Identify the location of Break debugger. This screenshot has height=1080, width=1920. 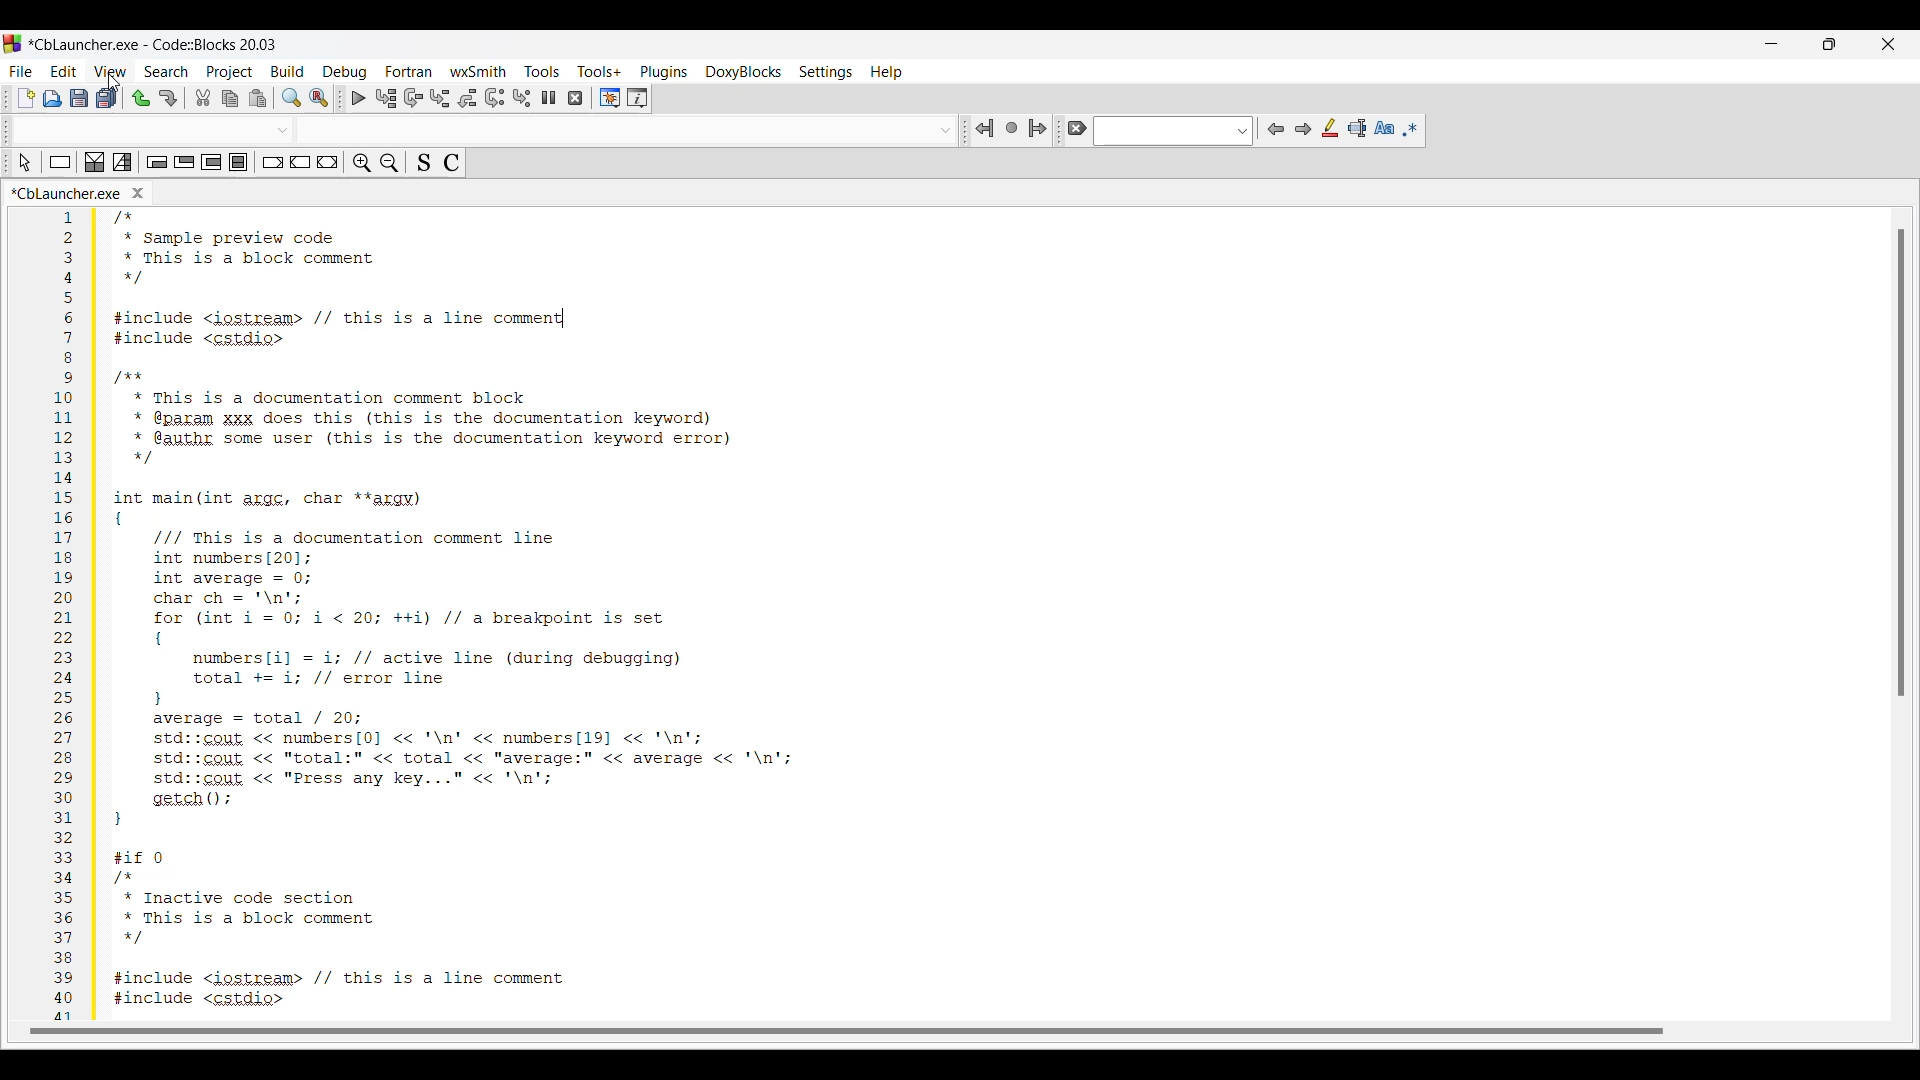
(549, 98).